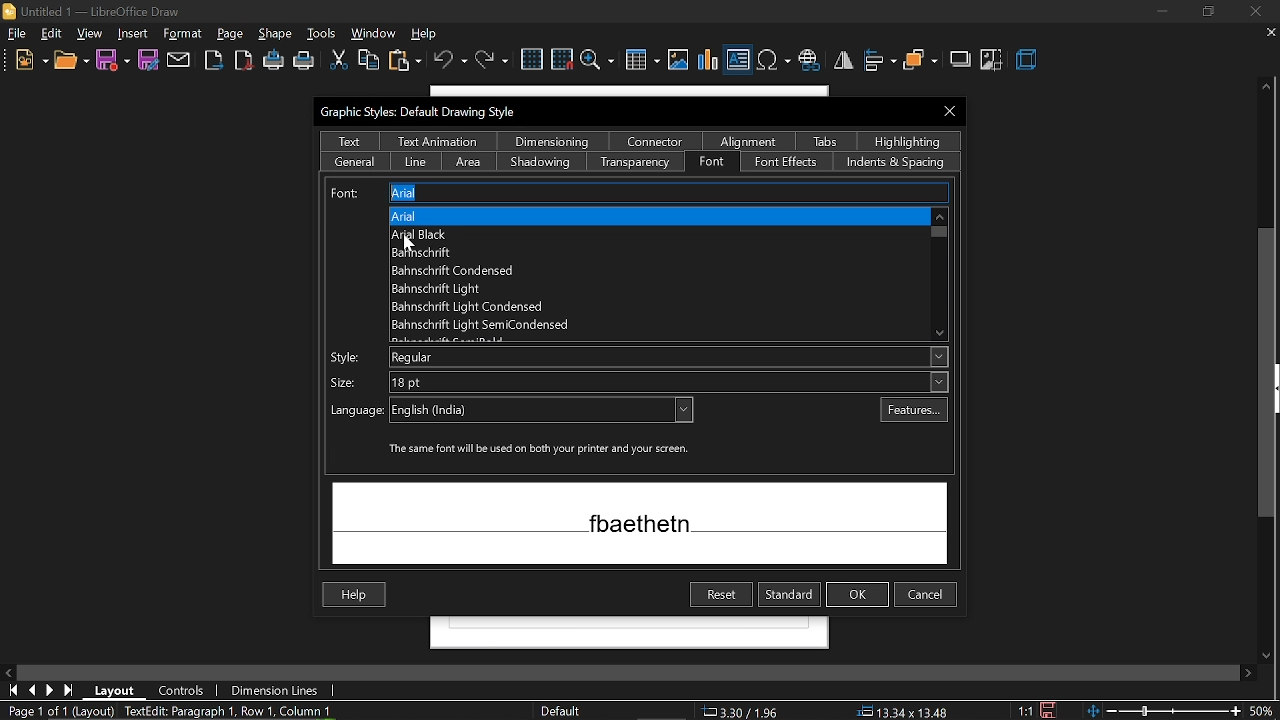  I want to click on arrange, so click(921, 62).